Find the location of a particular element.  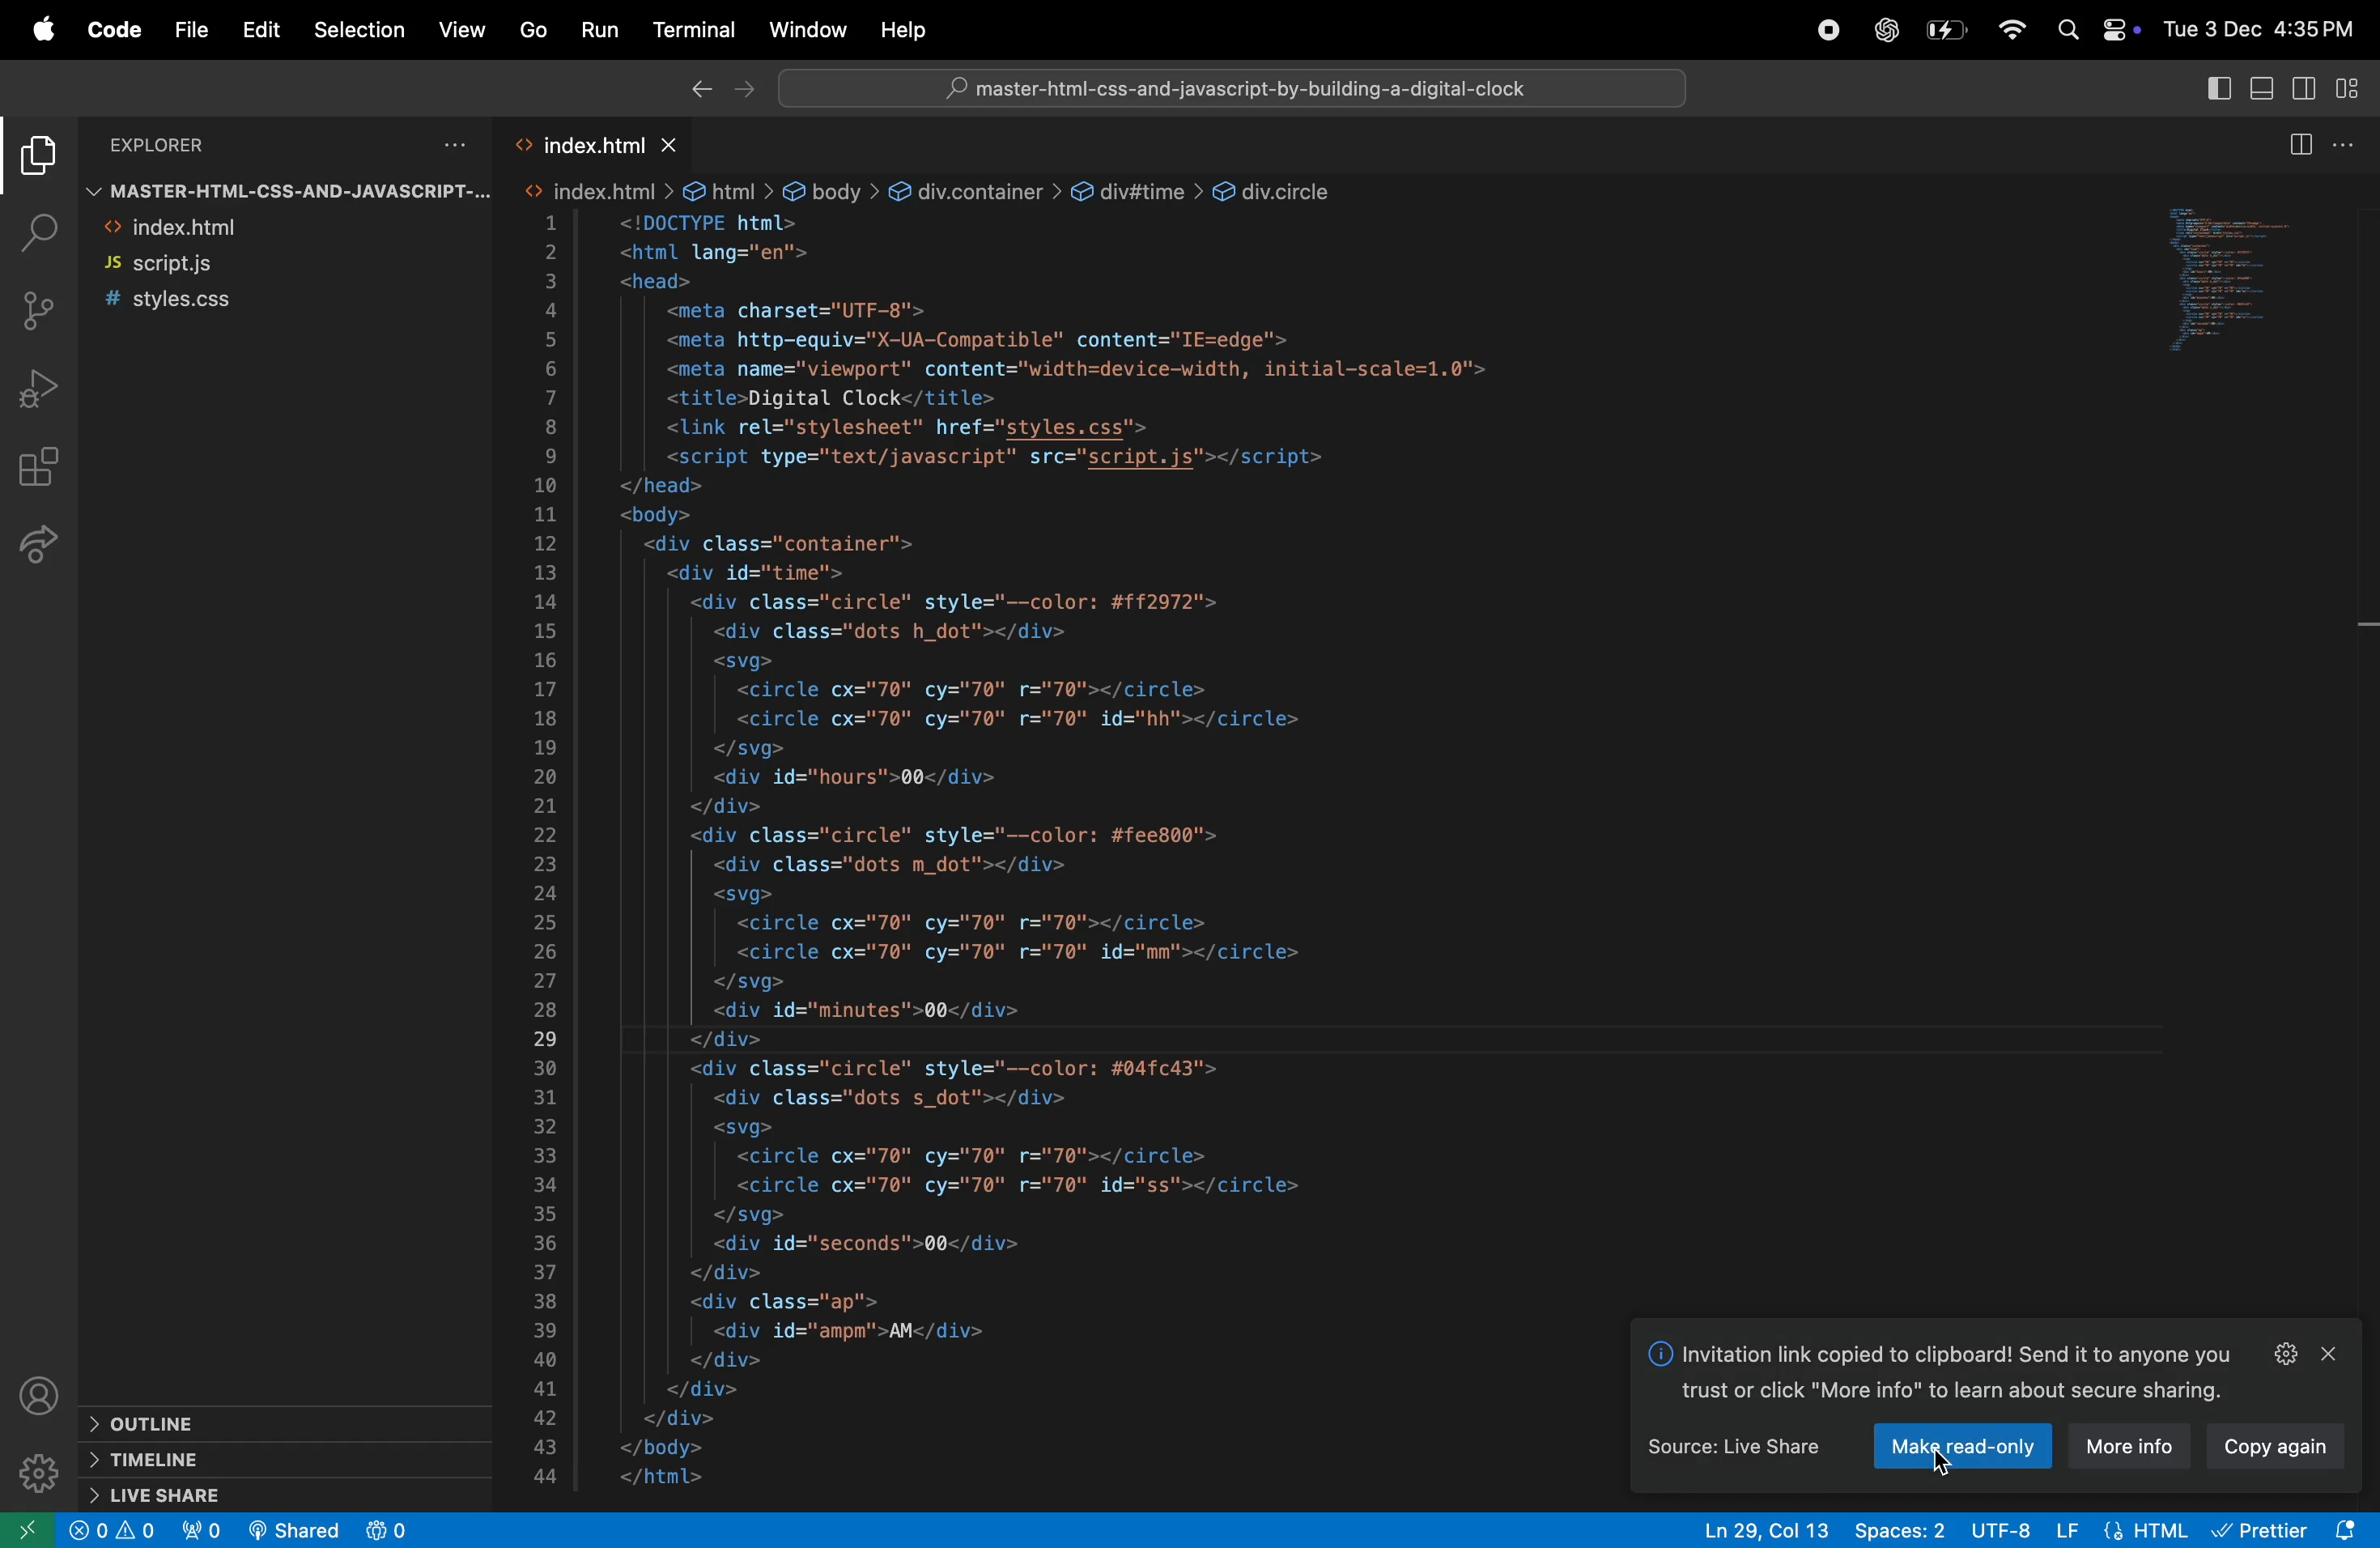

help is located at coordinates (900, 31).